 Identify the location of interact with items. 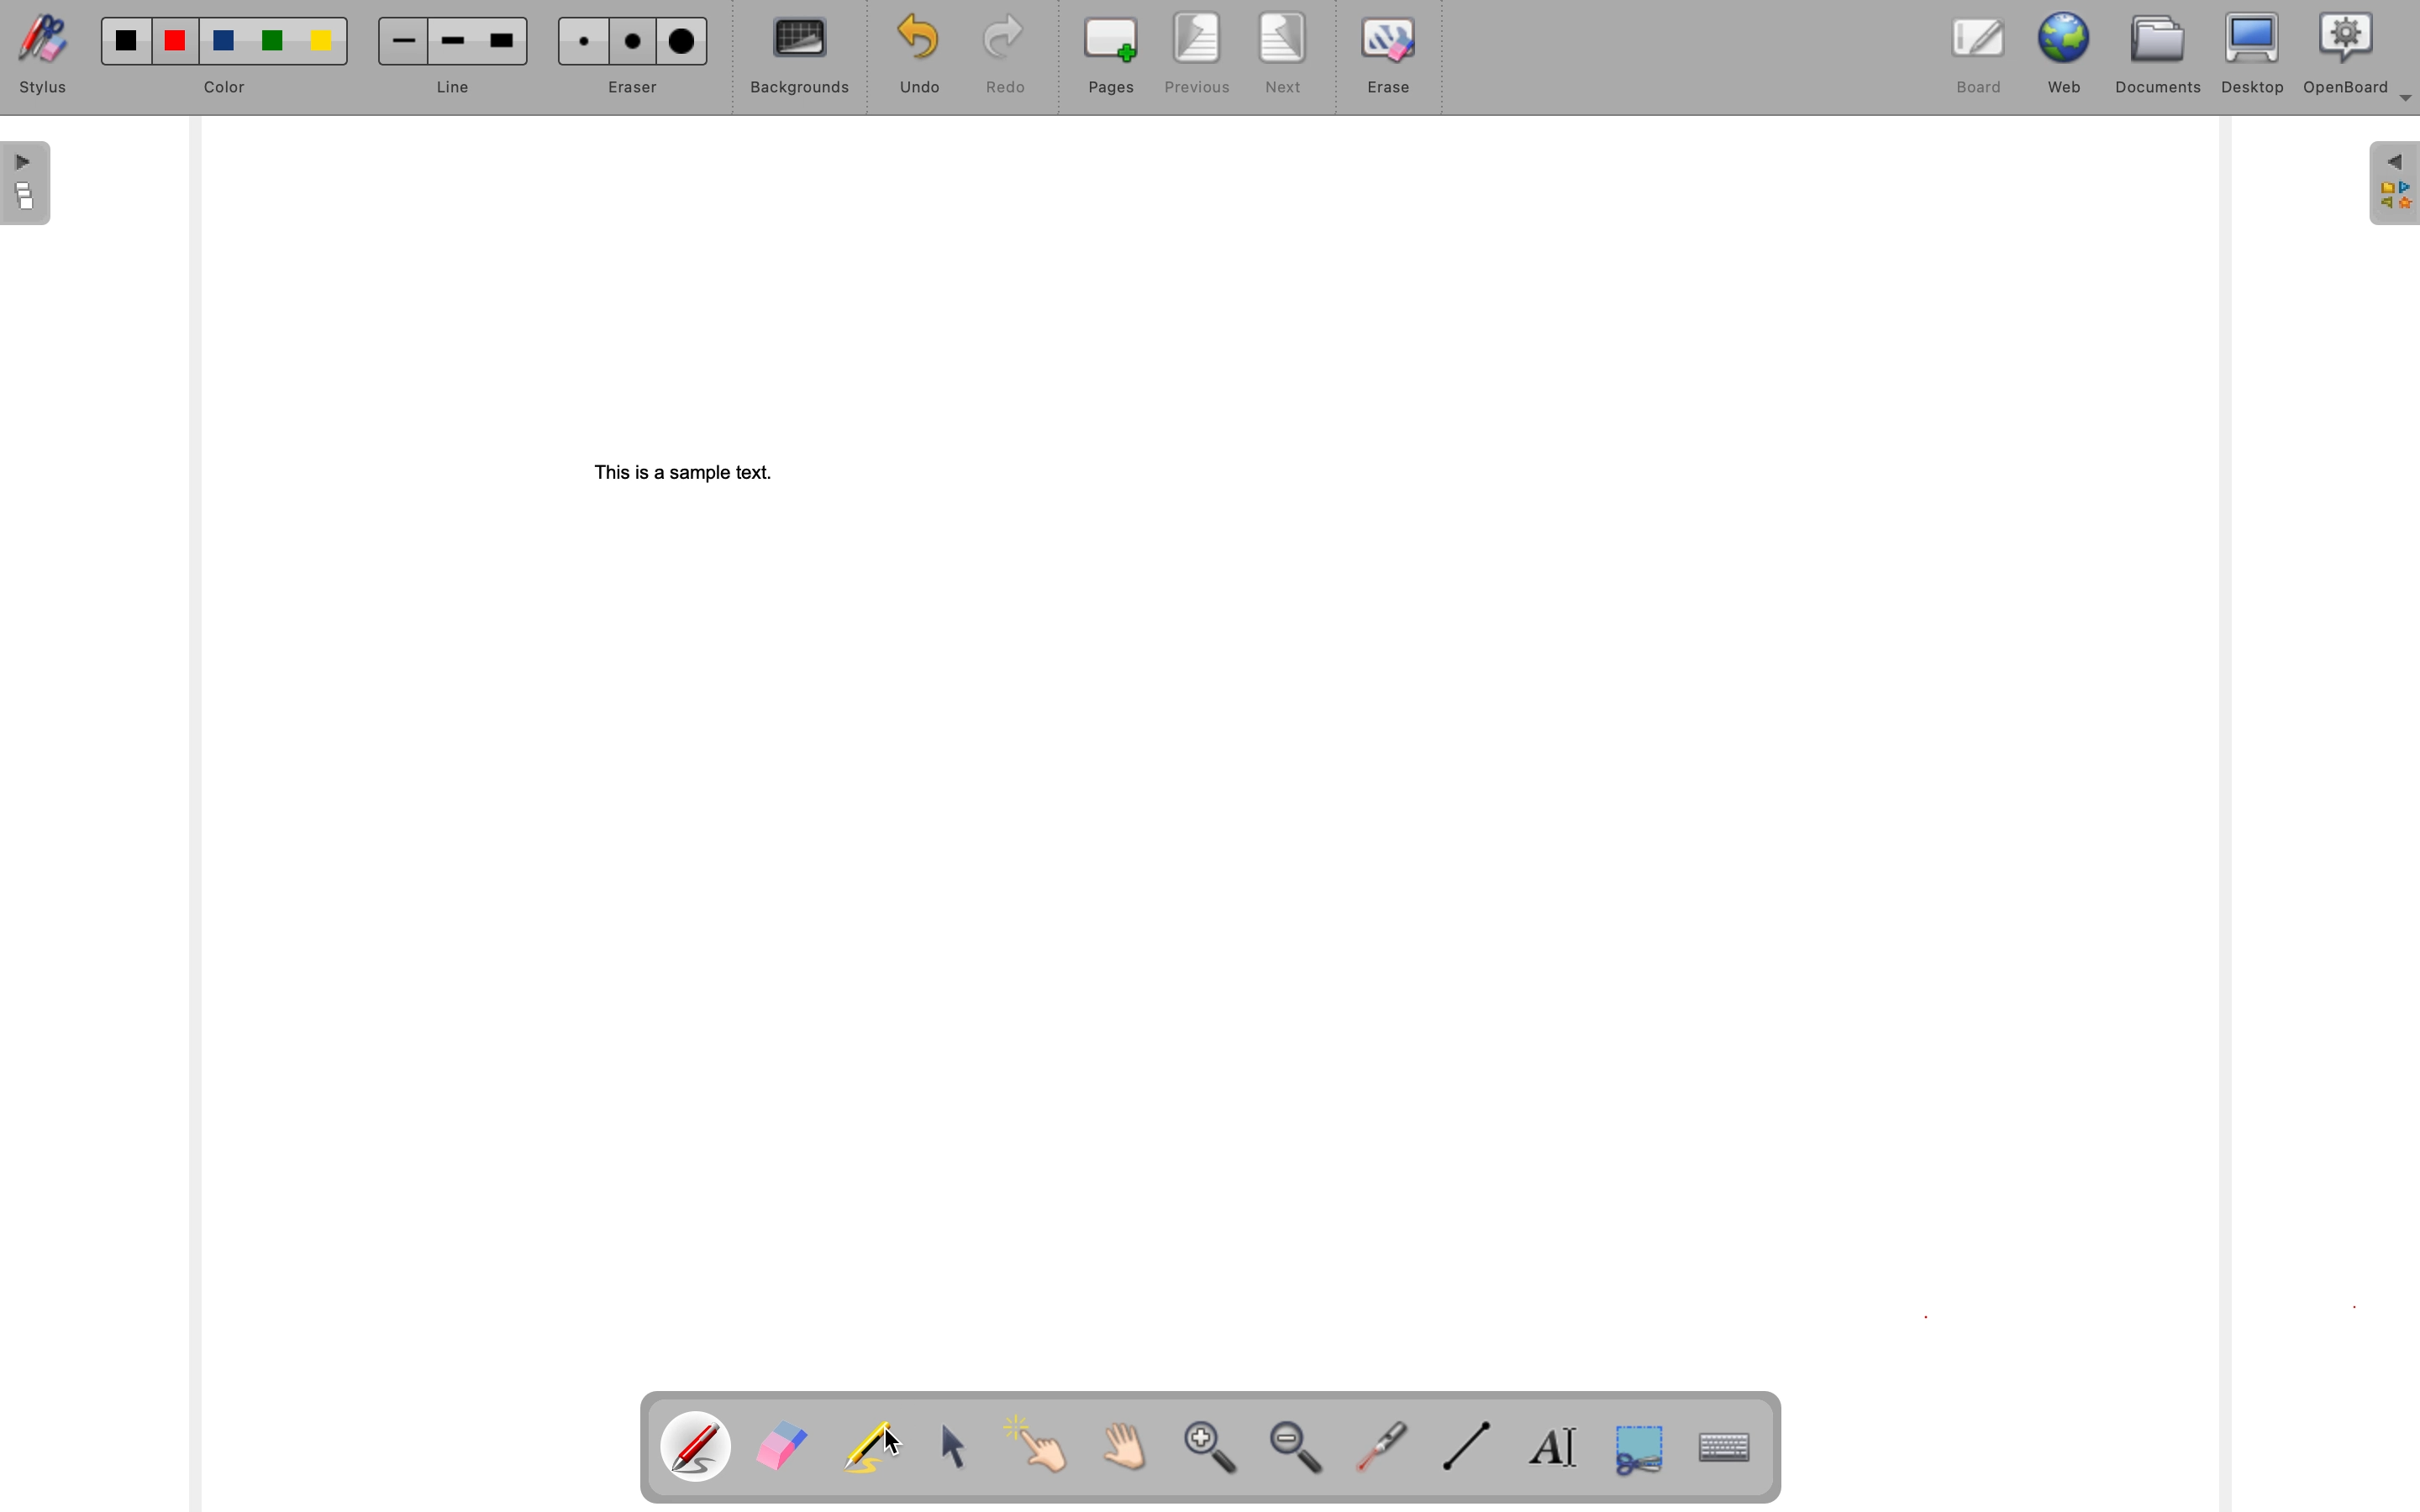
(1049, 1442).